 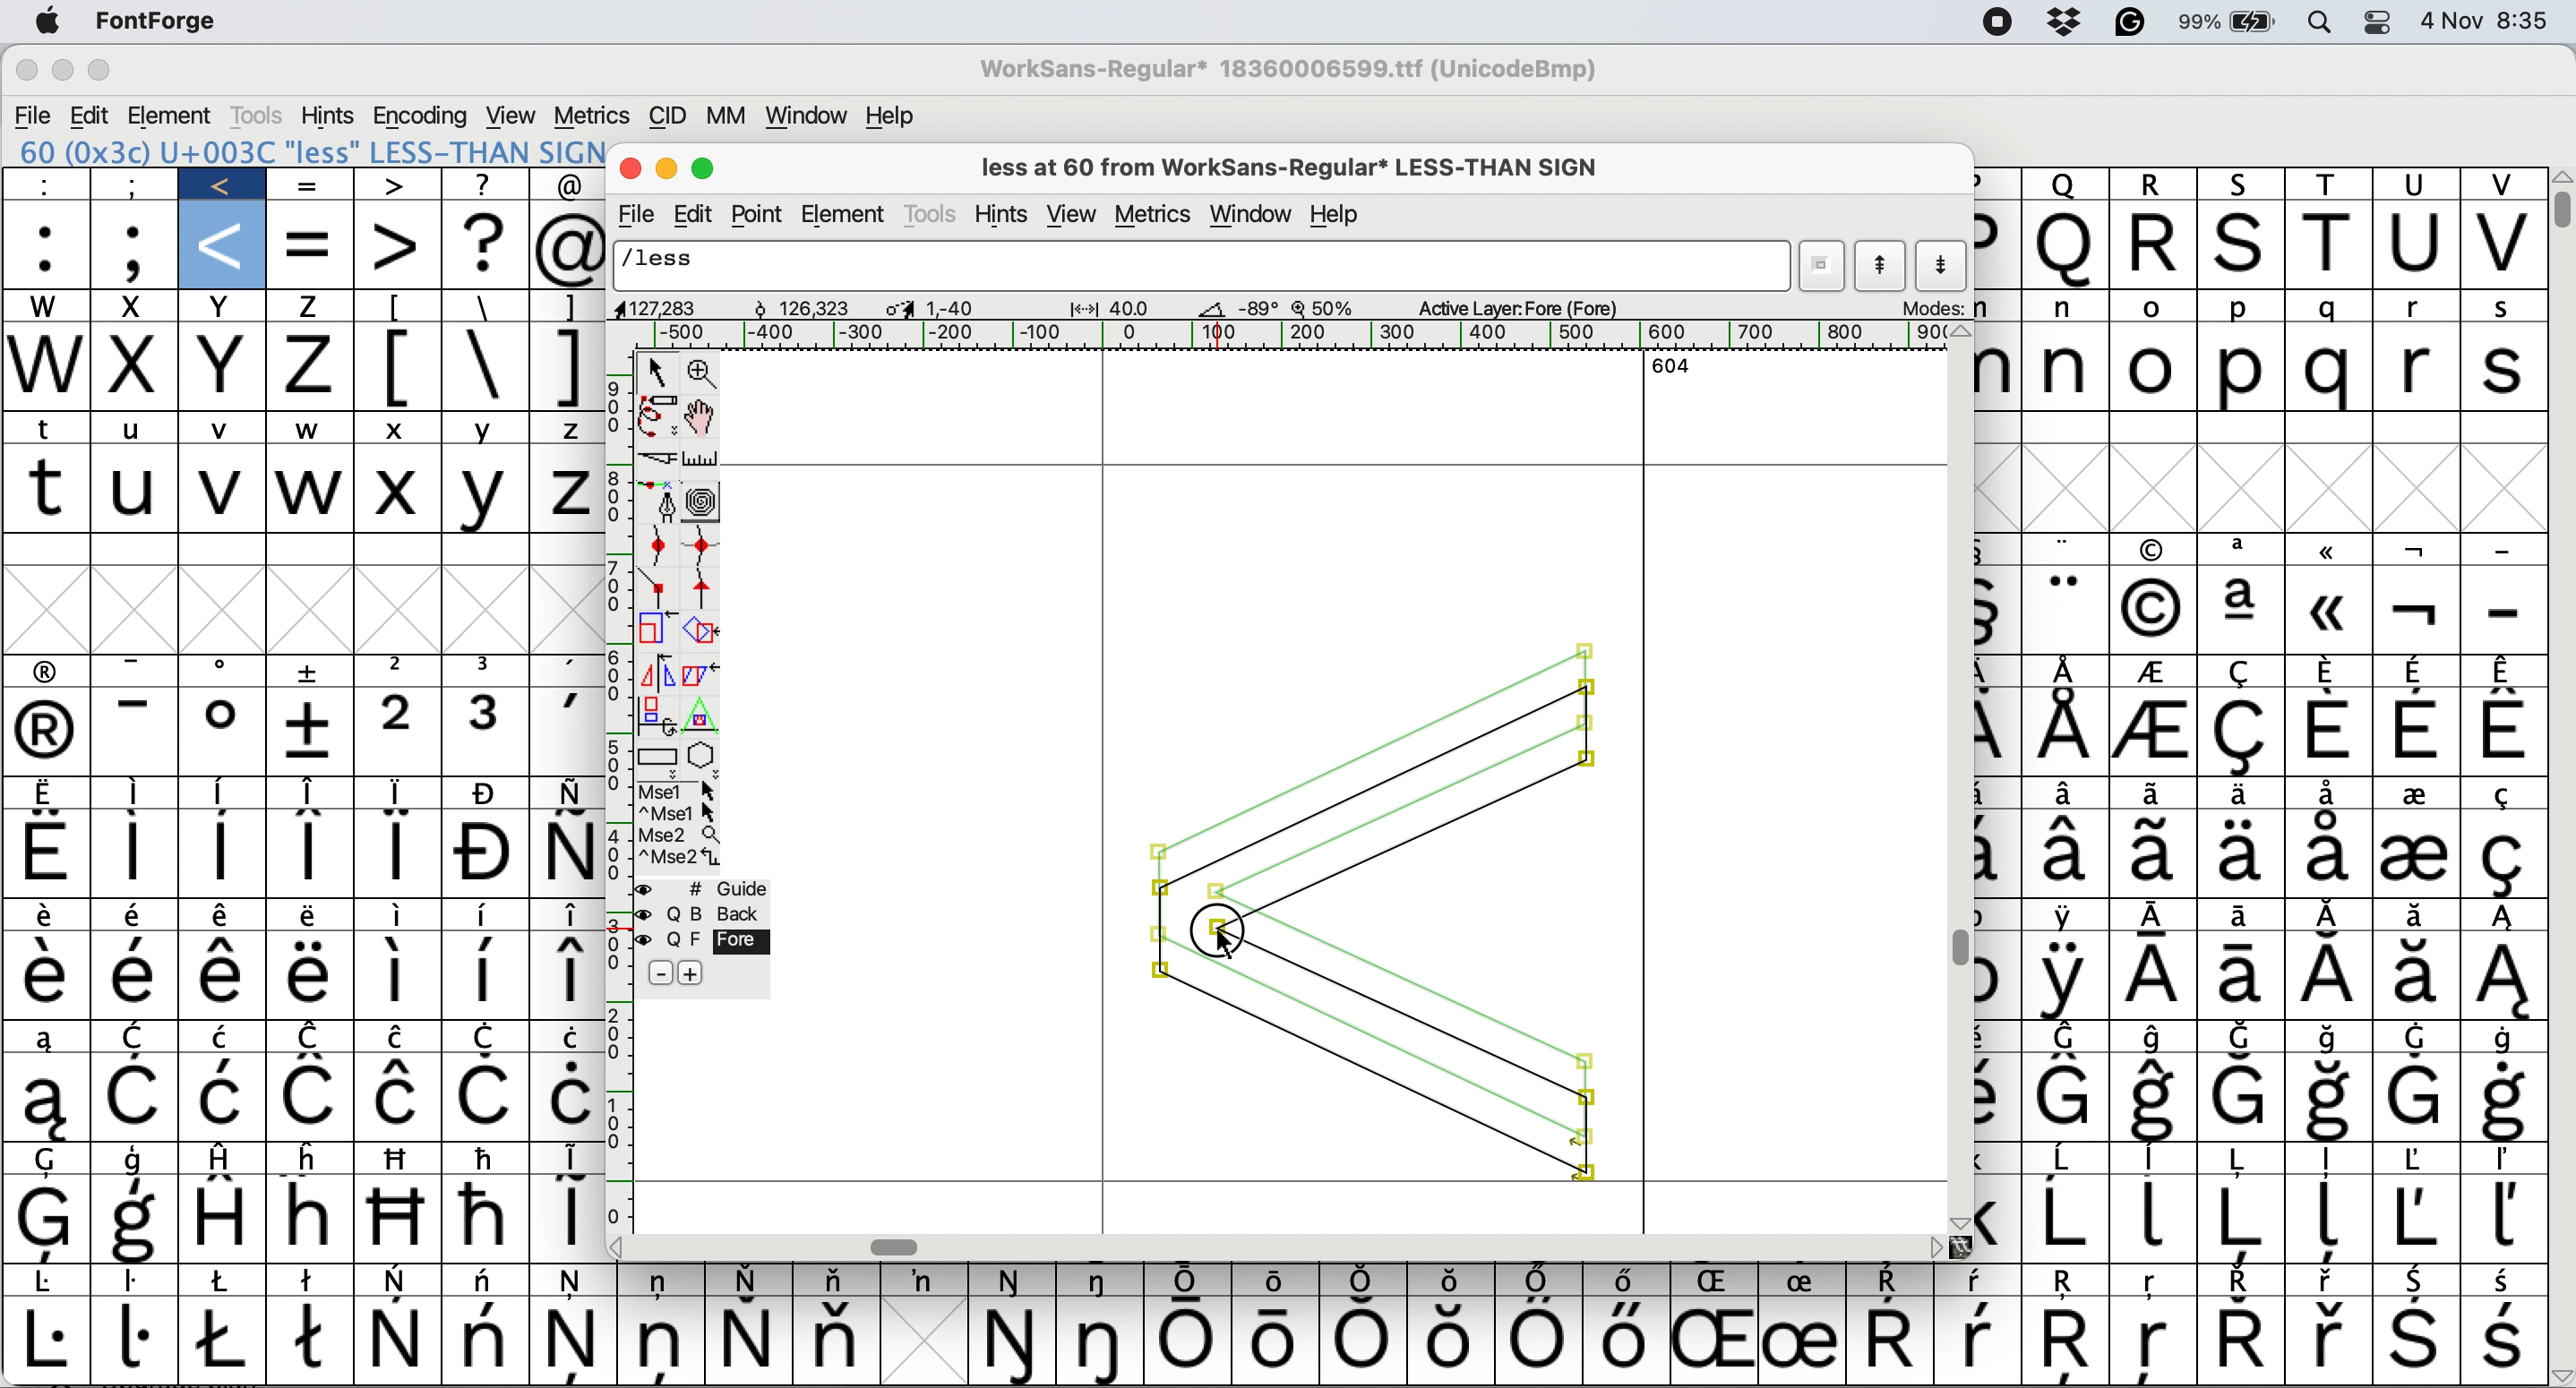 I want to click on Symbol, so click(x=397, y=1217).